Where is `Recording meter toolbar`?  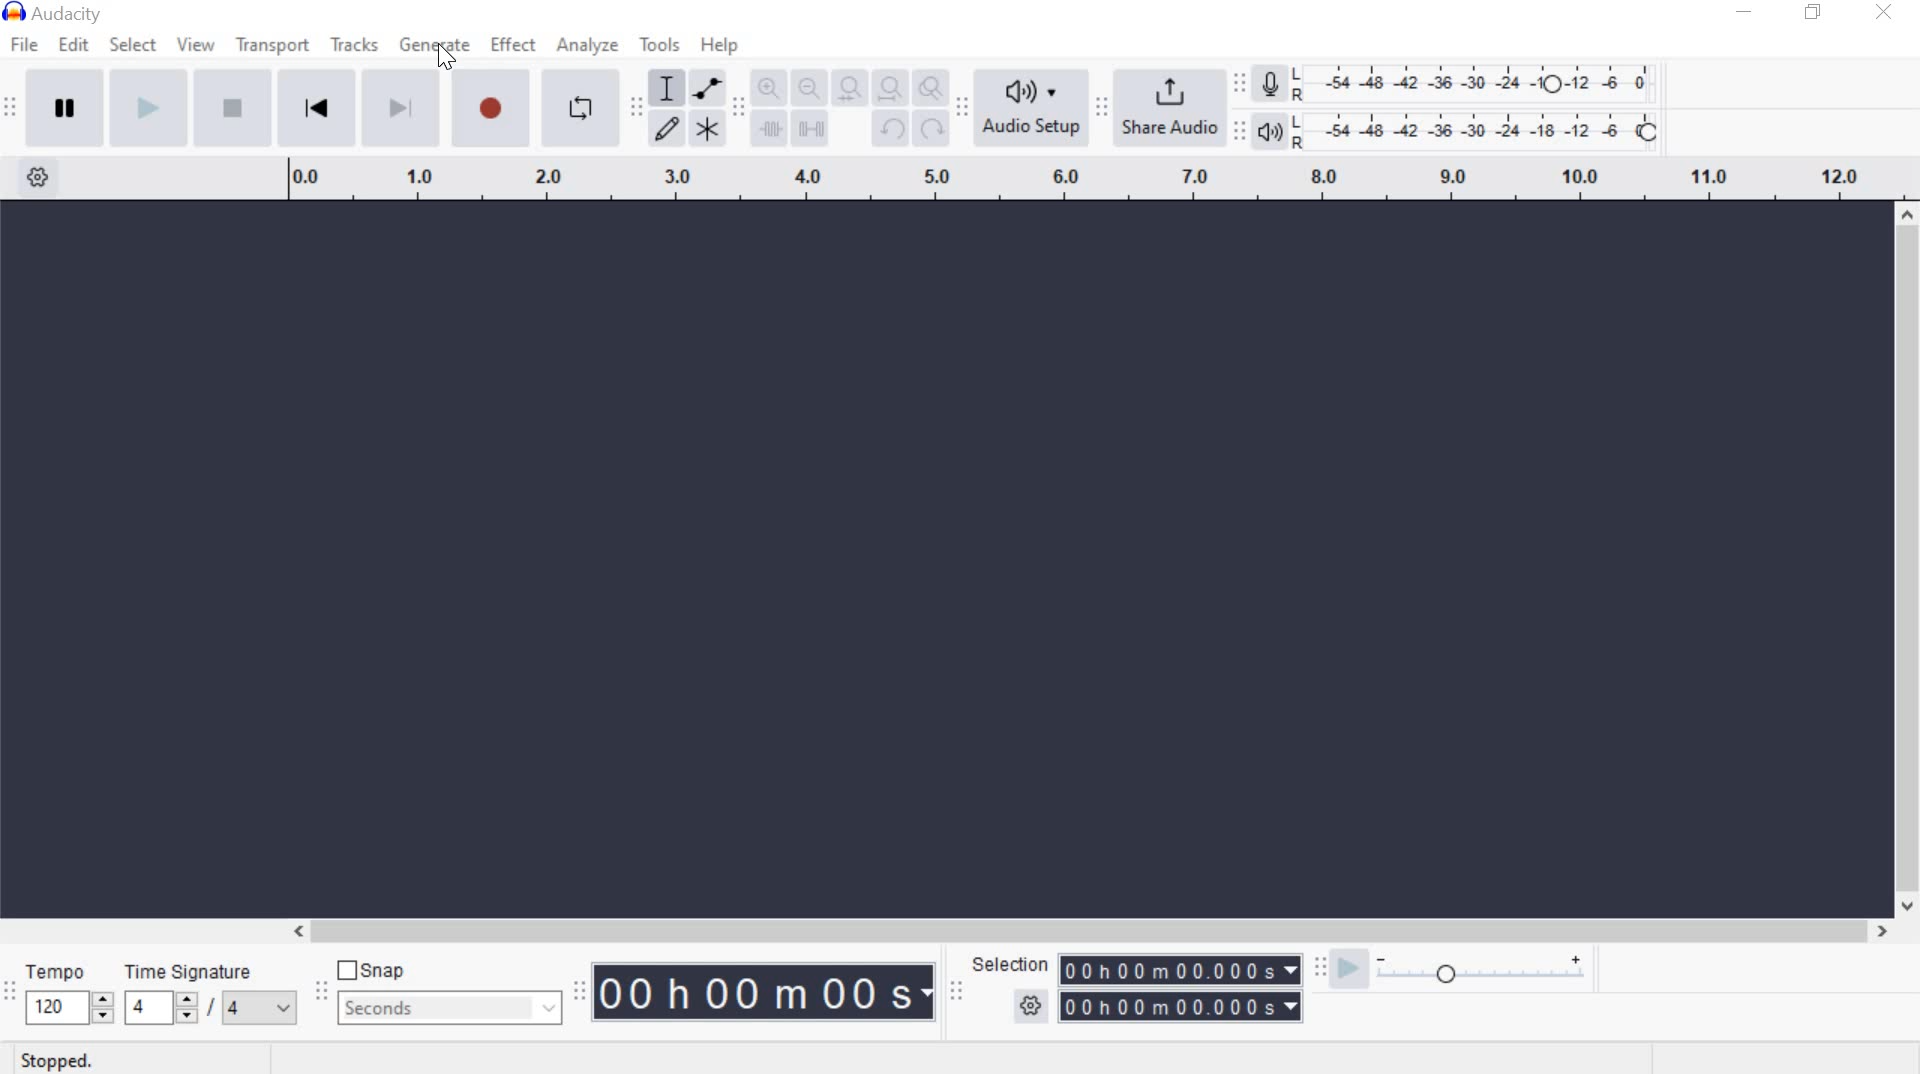
Recording meter toolbar is located at coordinates (1238, 80).